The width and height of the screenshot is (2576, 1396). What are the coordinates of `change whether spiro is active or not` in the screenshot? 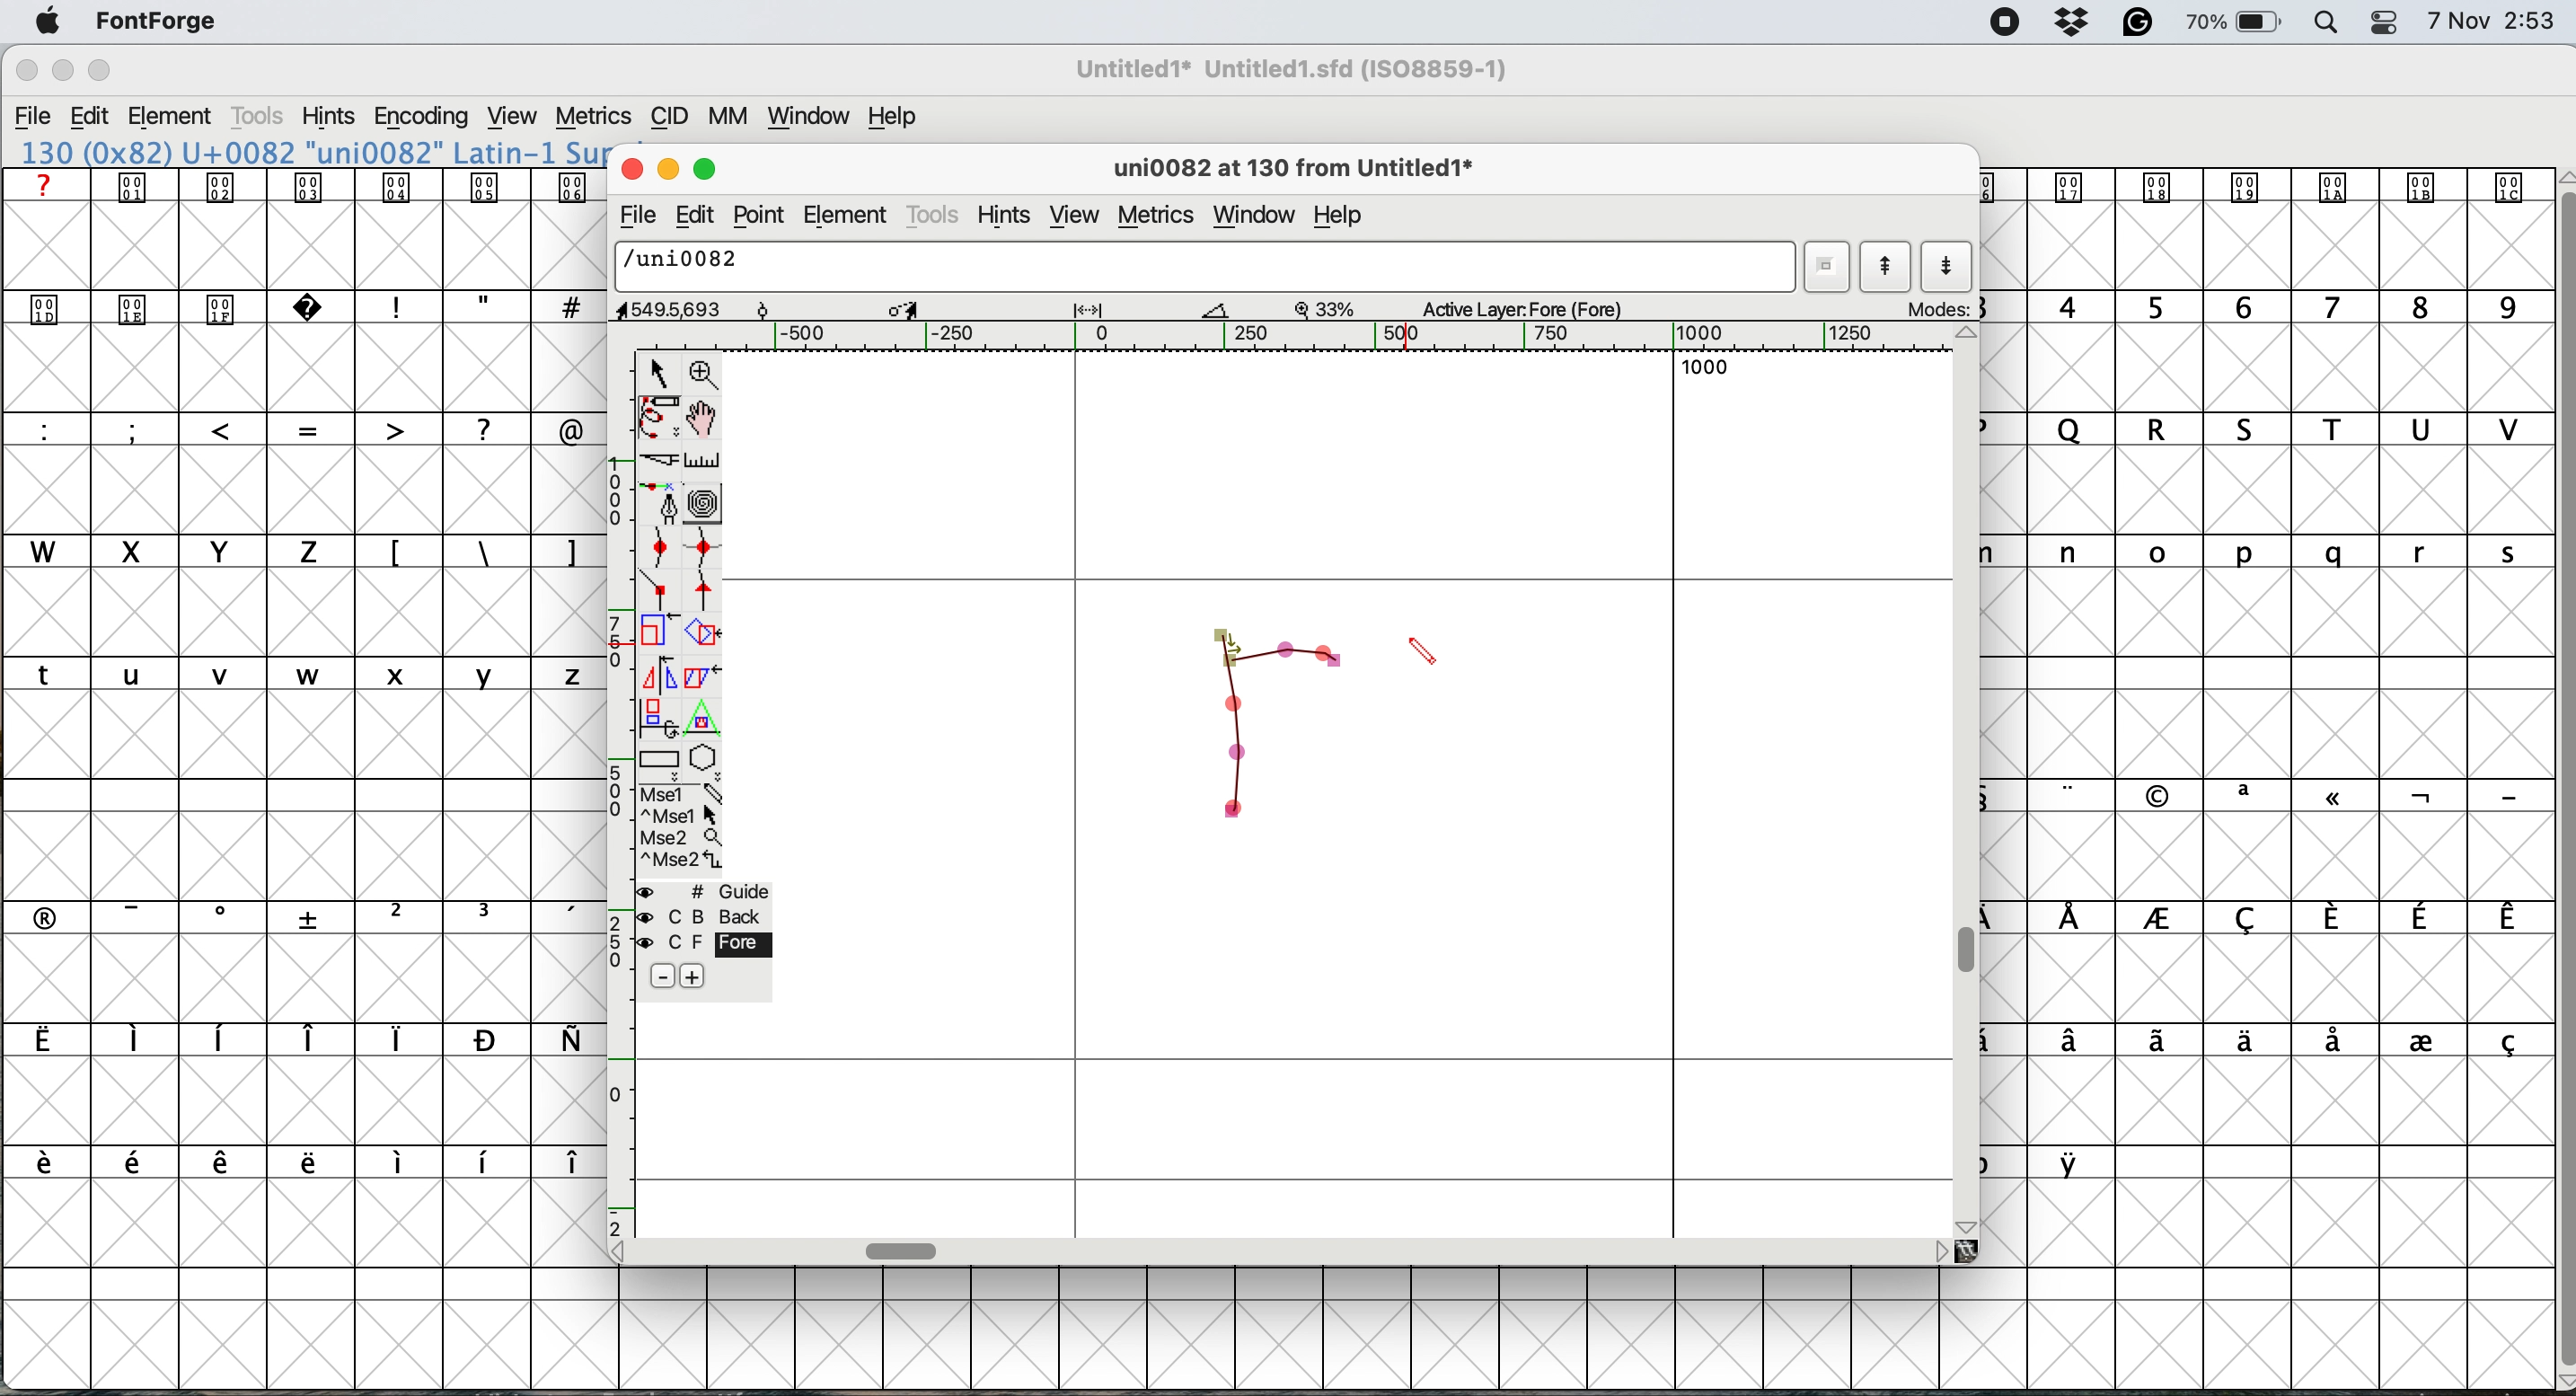 It's located at (709, 505).